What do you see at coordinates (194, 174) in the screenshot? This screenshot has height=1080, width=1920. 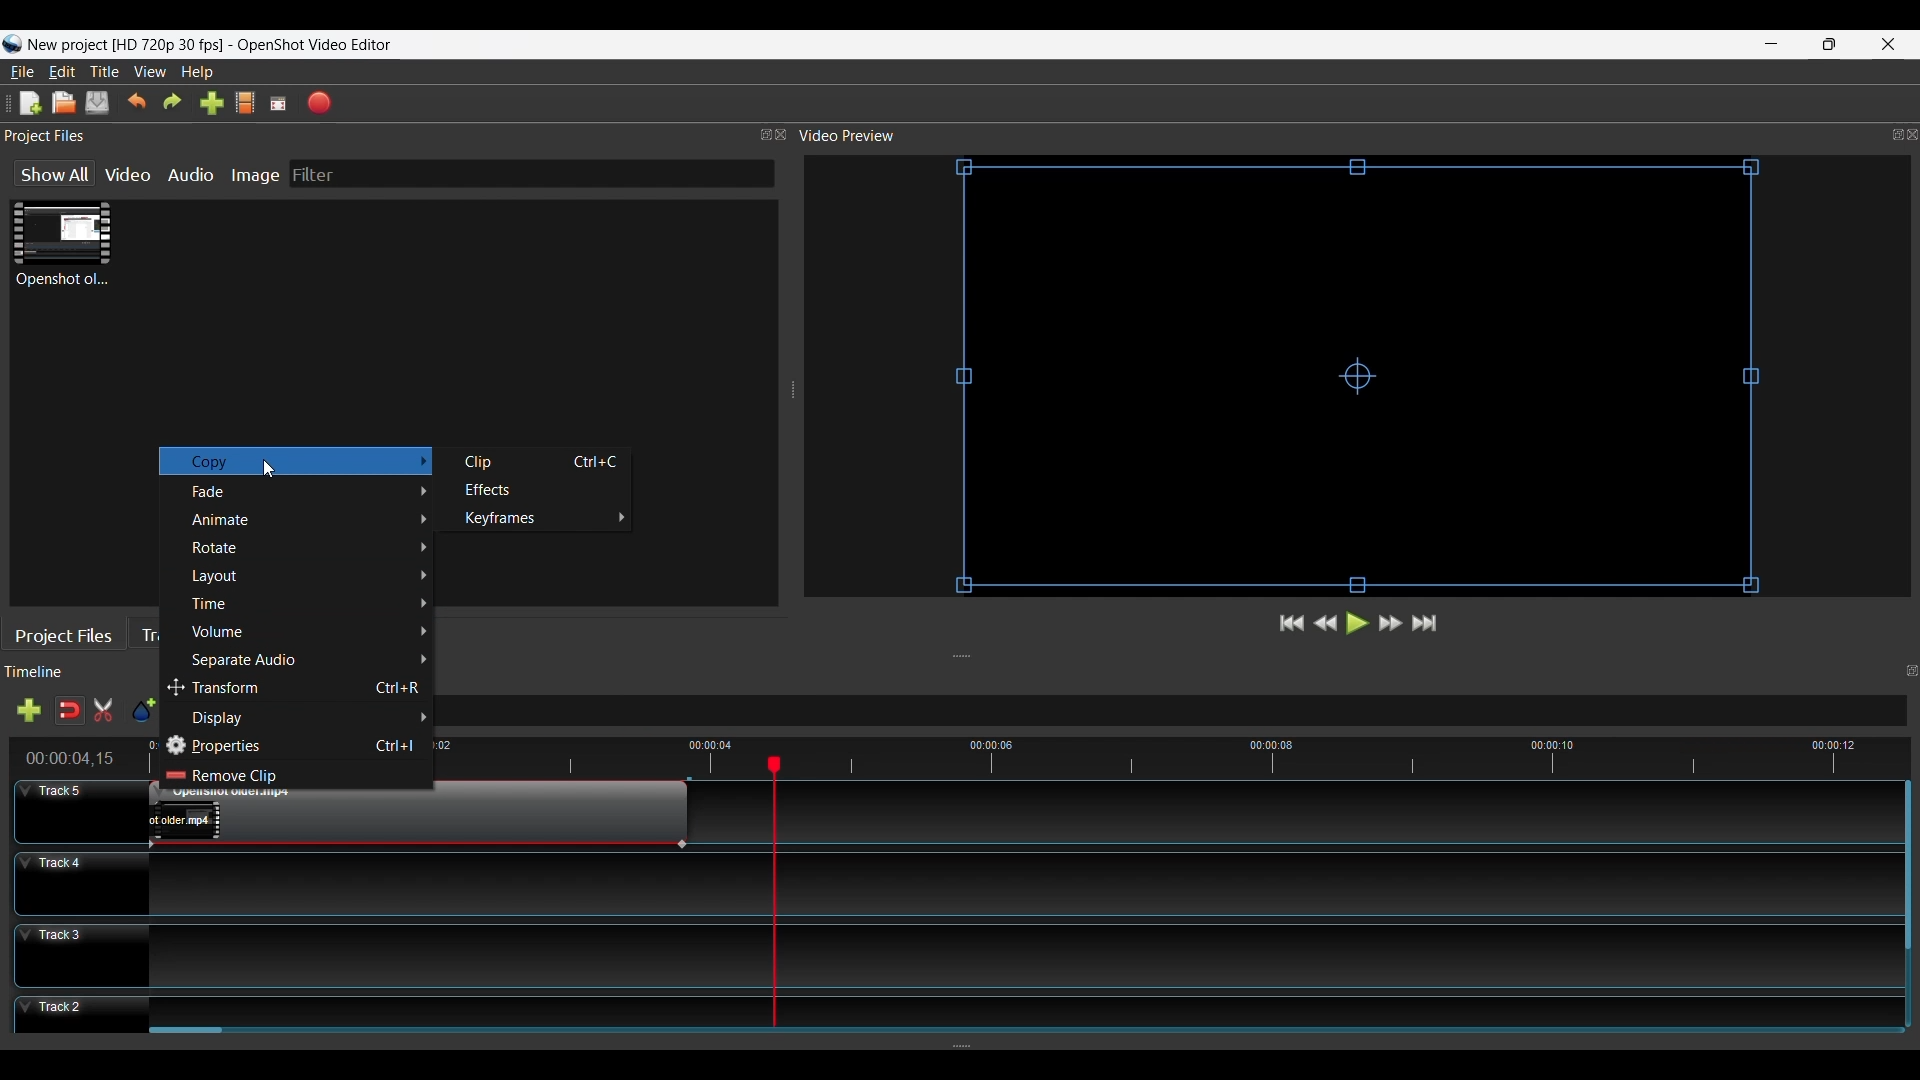 I see `Audio` at bounding box center [194, 174].